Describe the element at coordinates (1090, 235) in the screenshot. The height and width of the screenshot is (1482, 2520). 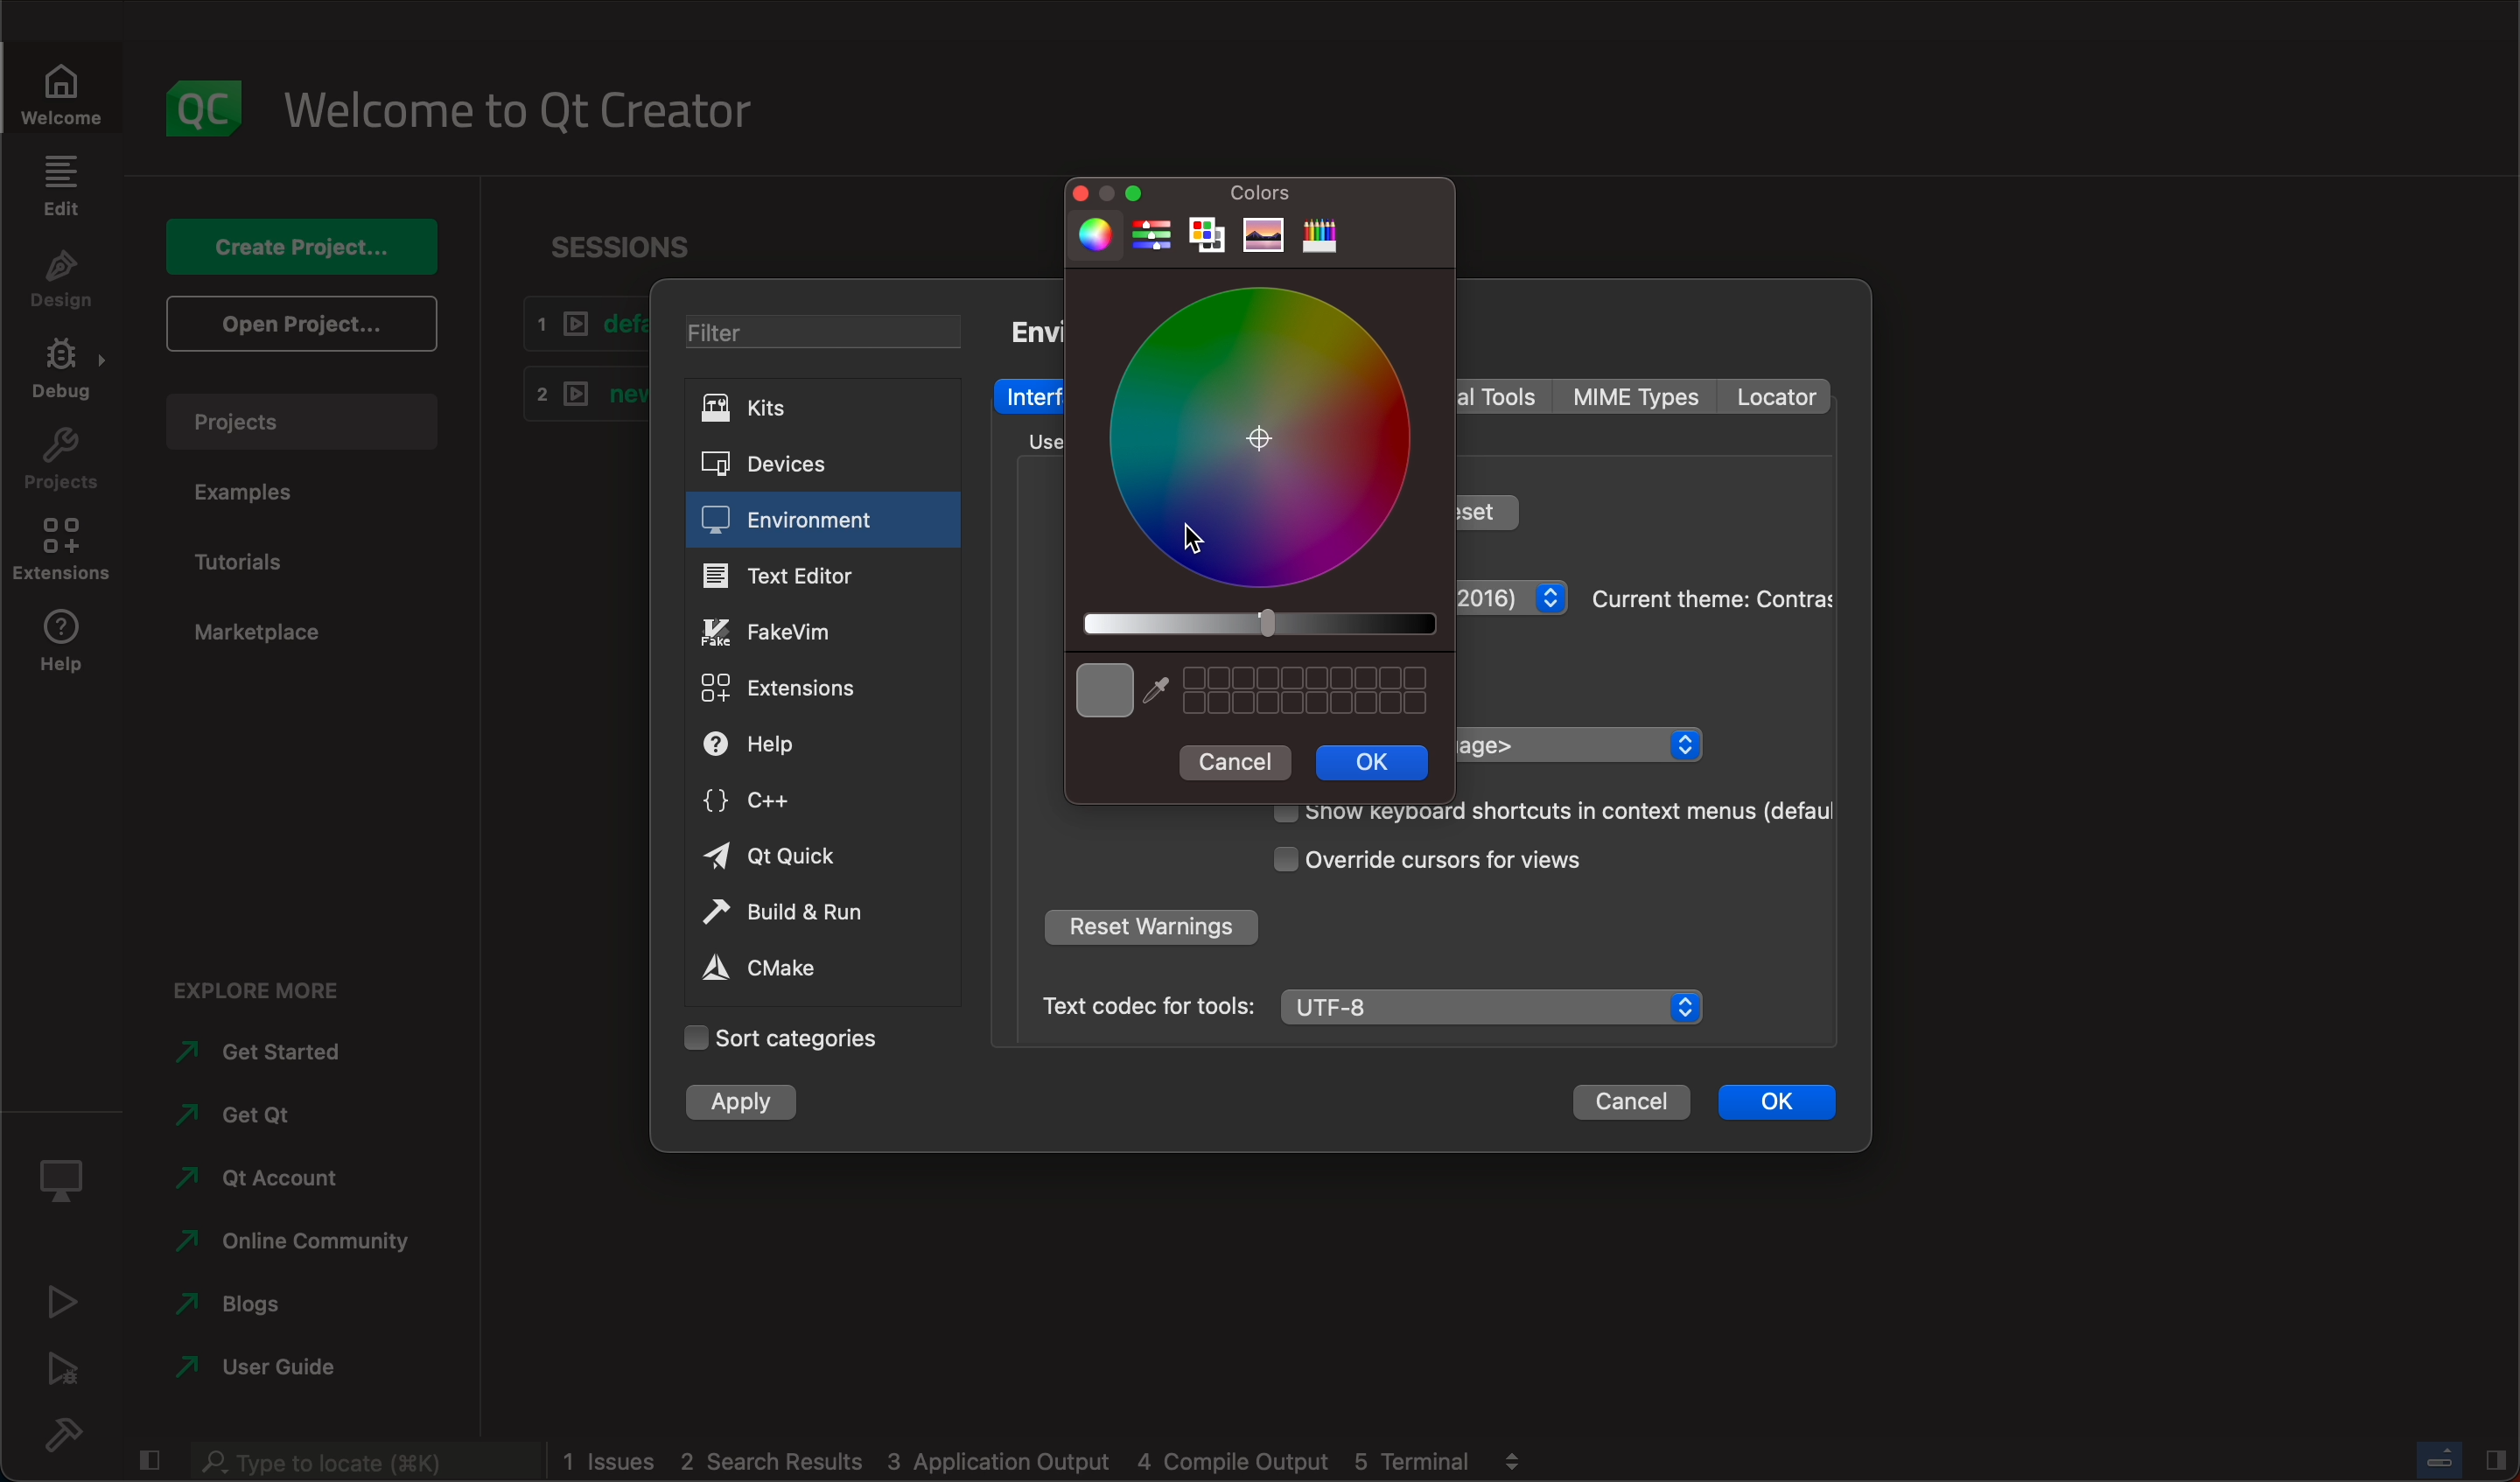
I see `color circle` at that location.